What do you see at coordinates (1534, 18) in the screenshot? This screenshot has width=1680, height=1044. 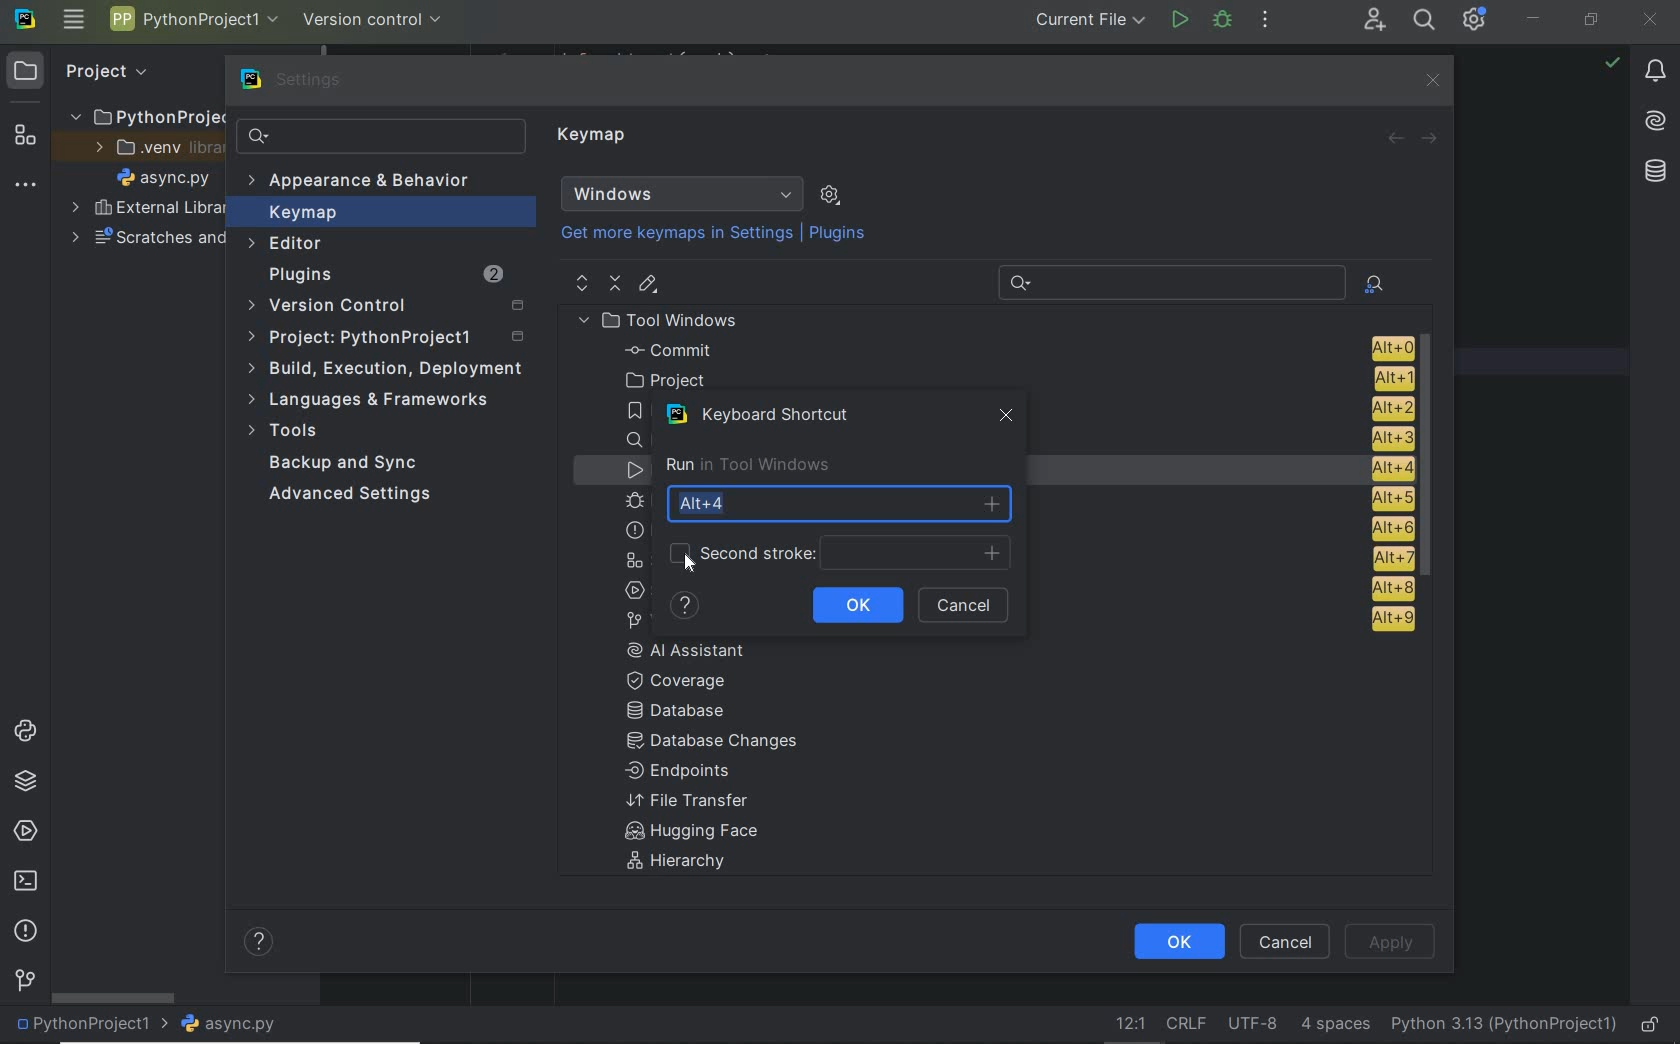 I see `minimize` at bounding box center [1534, 18].